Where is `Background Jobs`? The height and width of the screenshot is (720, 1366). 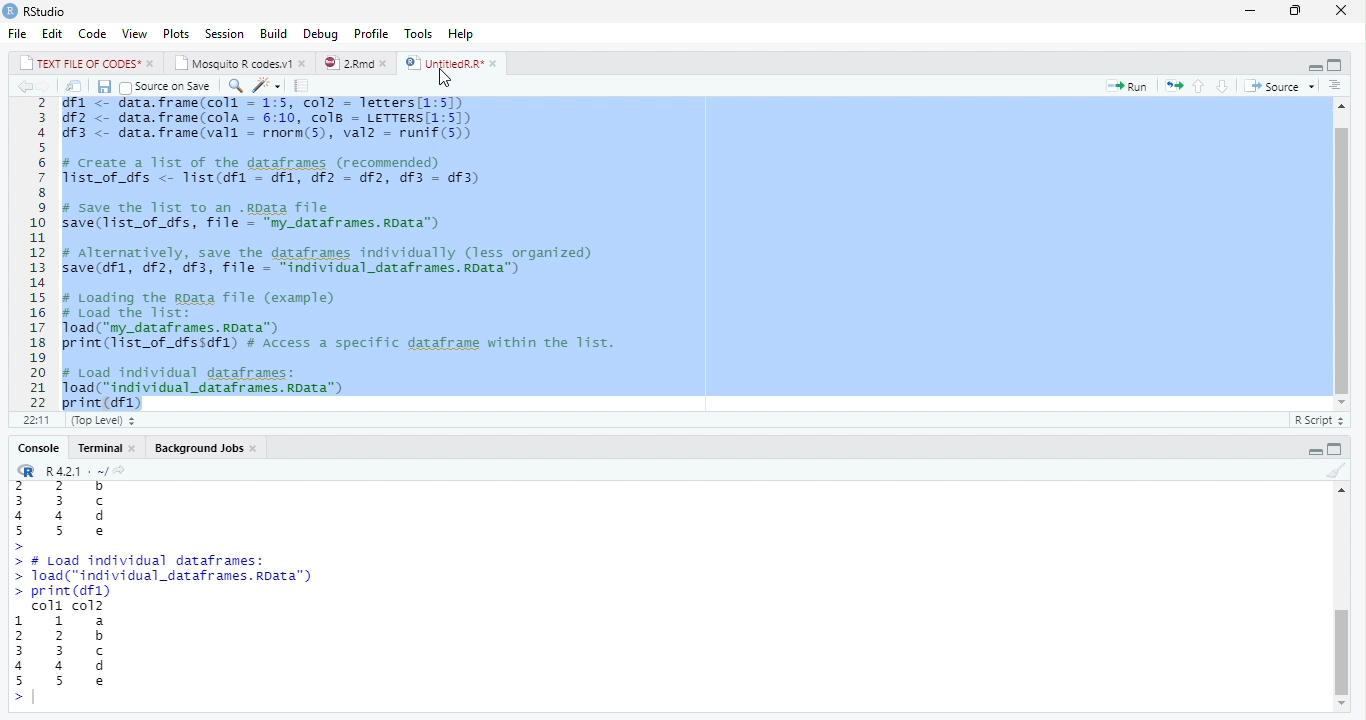
Background Jobs is located at coordinates (202, 448).